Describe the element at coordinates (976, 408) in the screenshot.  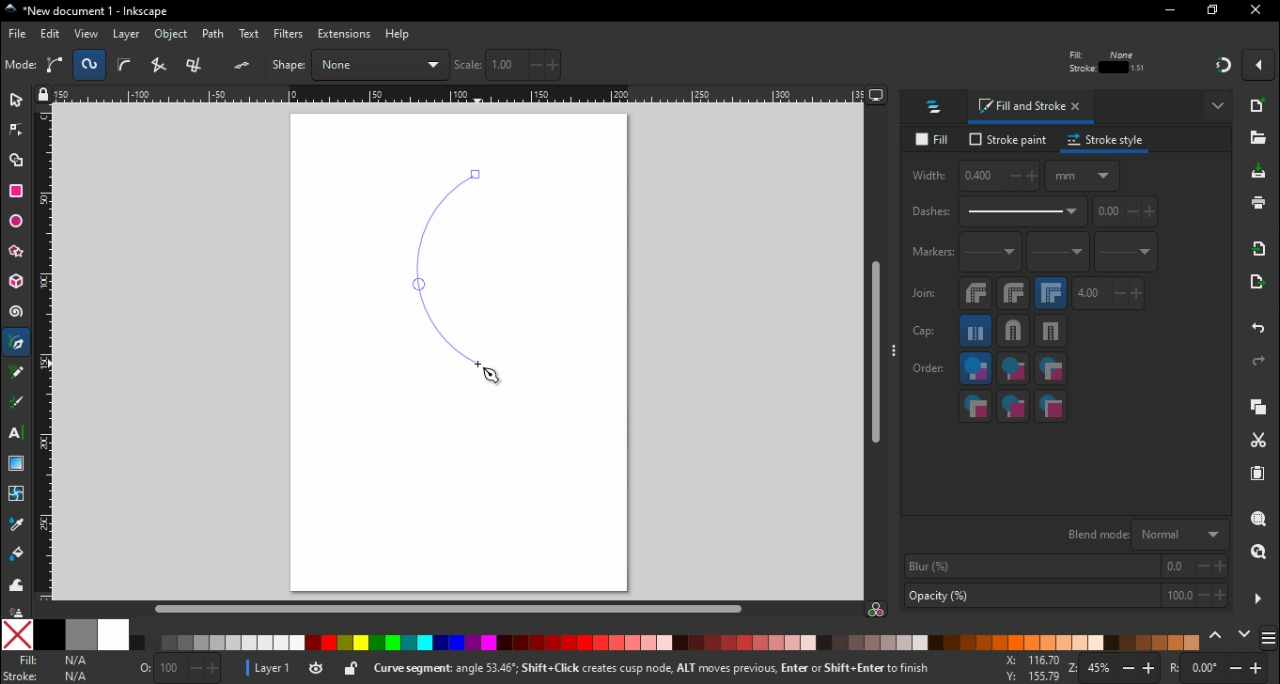
I see `markers, fills, stroke` at that location.